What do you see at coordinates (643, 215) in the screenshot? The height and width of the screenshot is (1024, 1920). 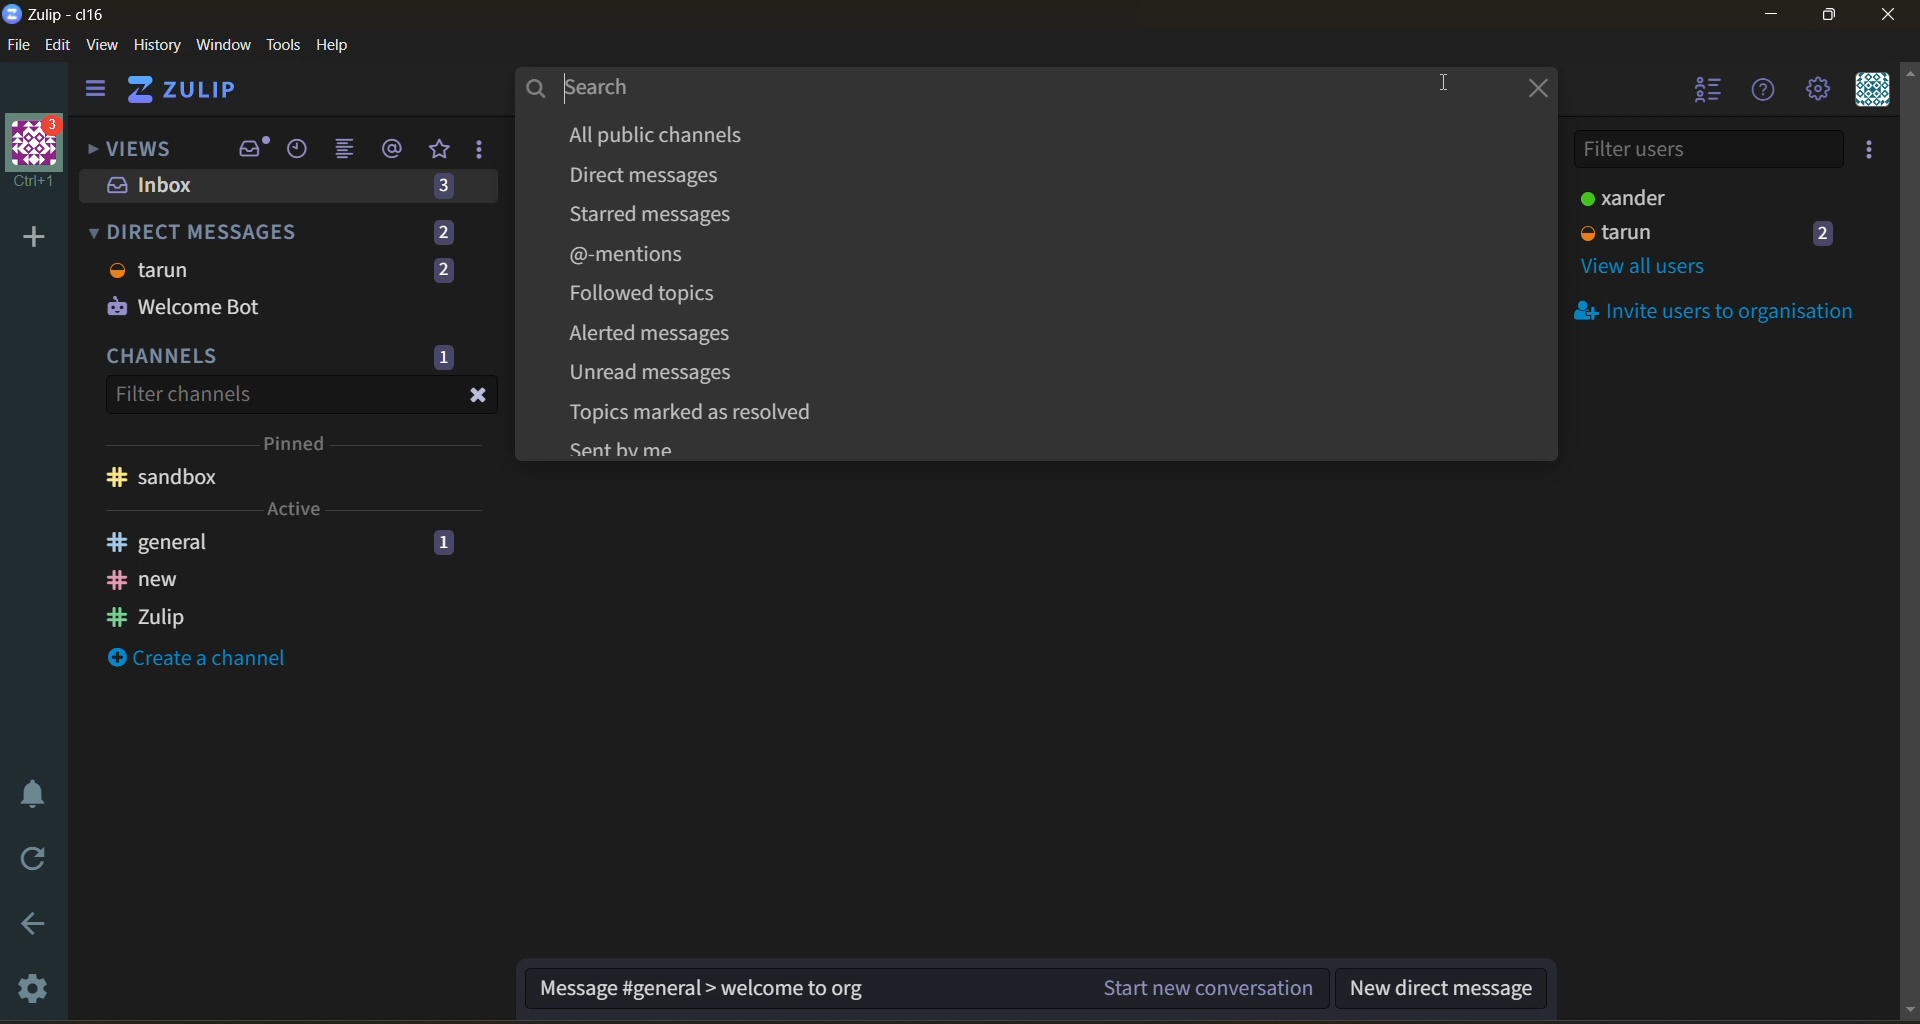 I see `Starred messages` at bounding box center [643, 215].